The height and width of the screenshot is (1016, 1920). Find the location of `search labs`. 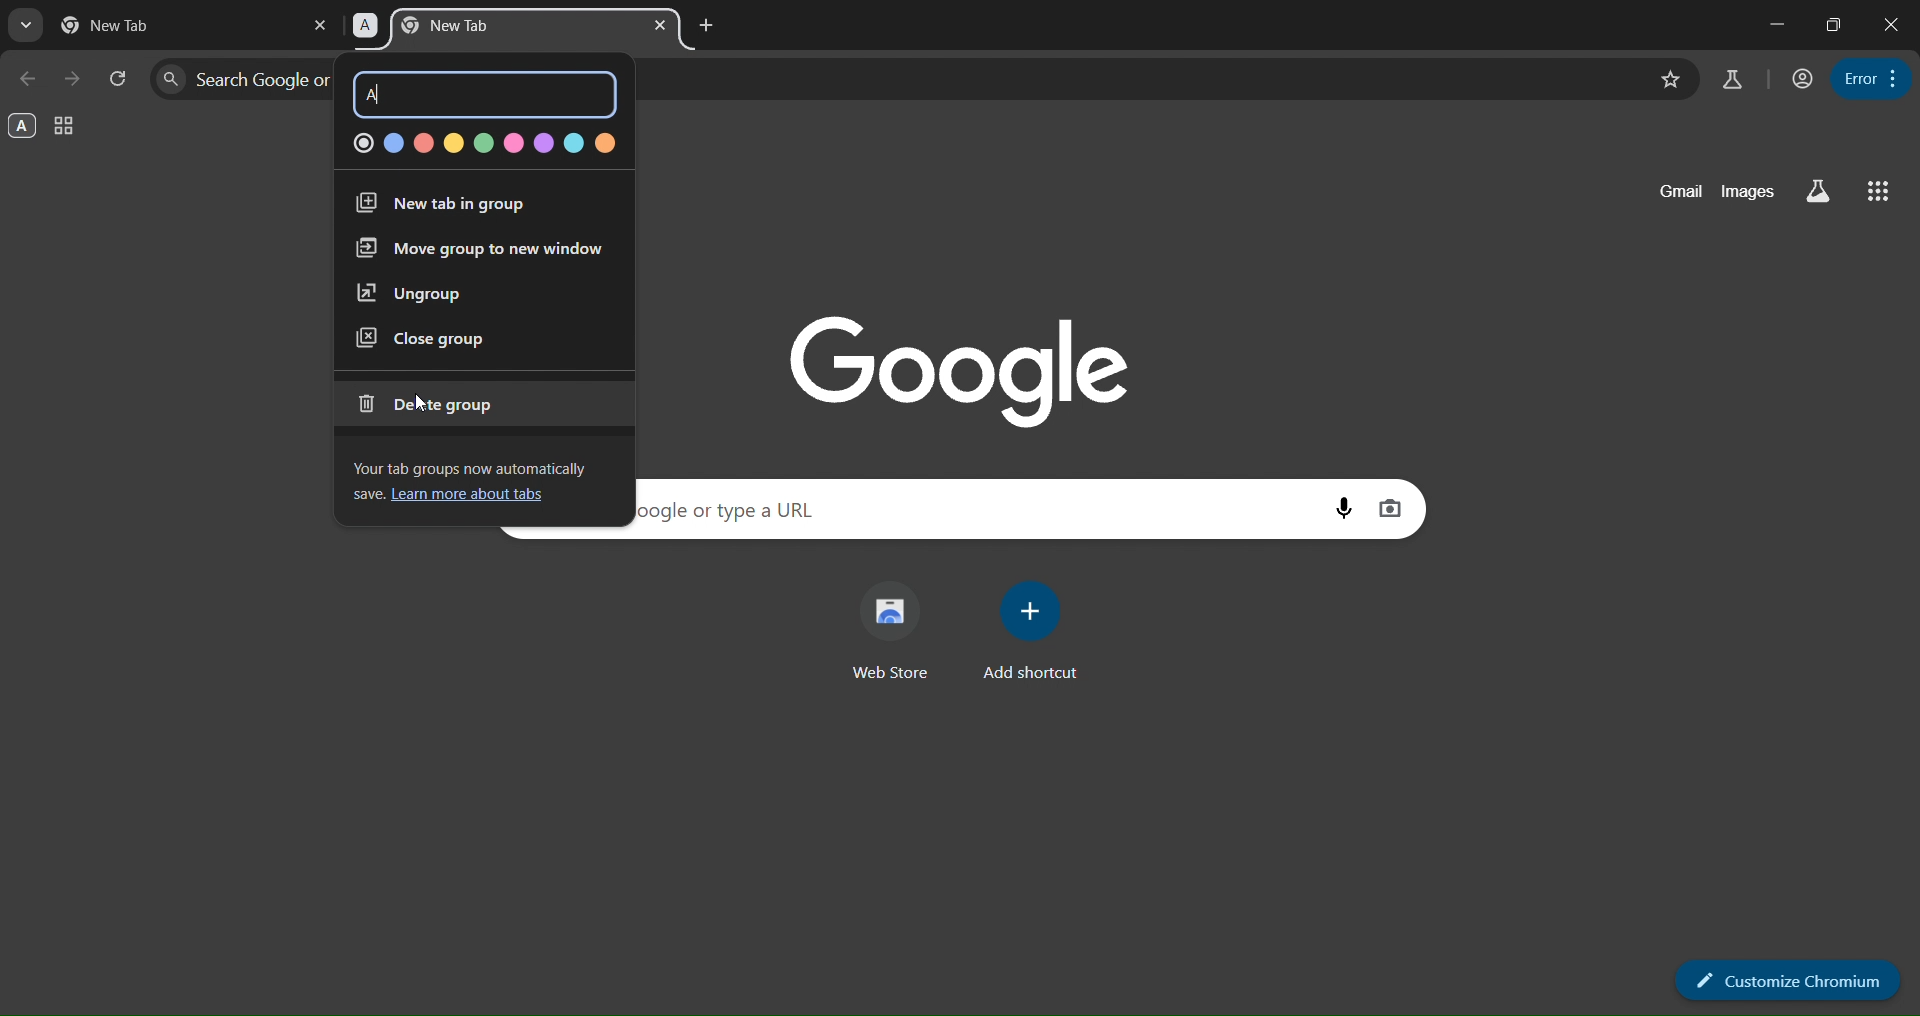

search labs is located at coordinates (1732, 79).